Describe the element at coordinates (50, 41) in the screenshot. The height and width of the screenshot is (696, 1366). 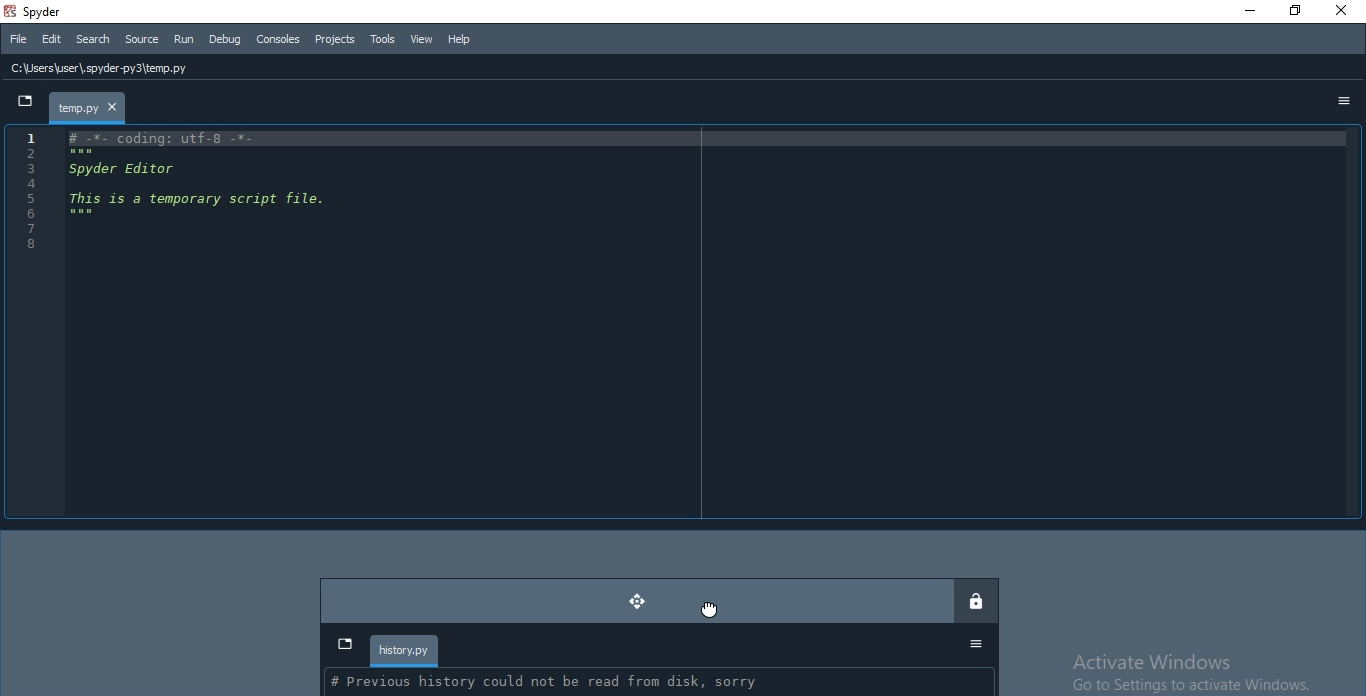
I see `Edit` at that location.